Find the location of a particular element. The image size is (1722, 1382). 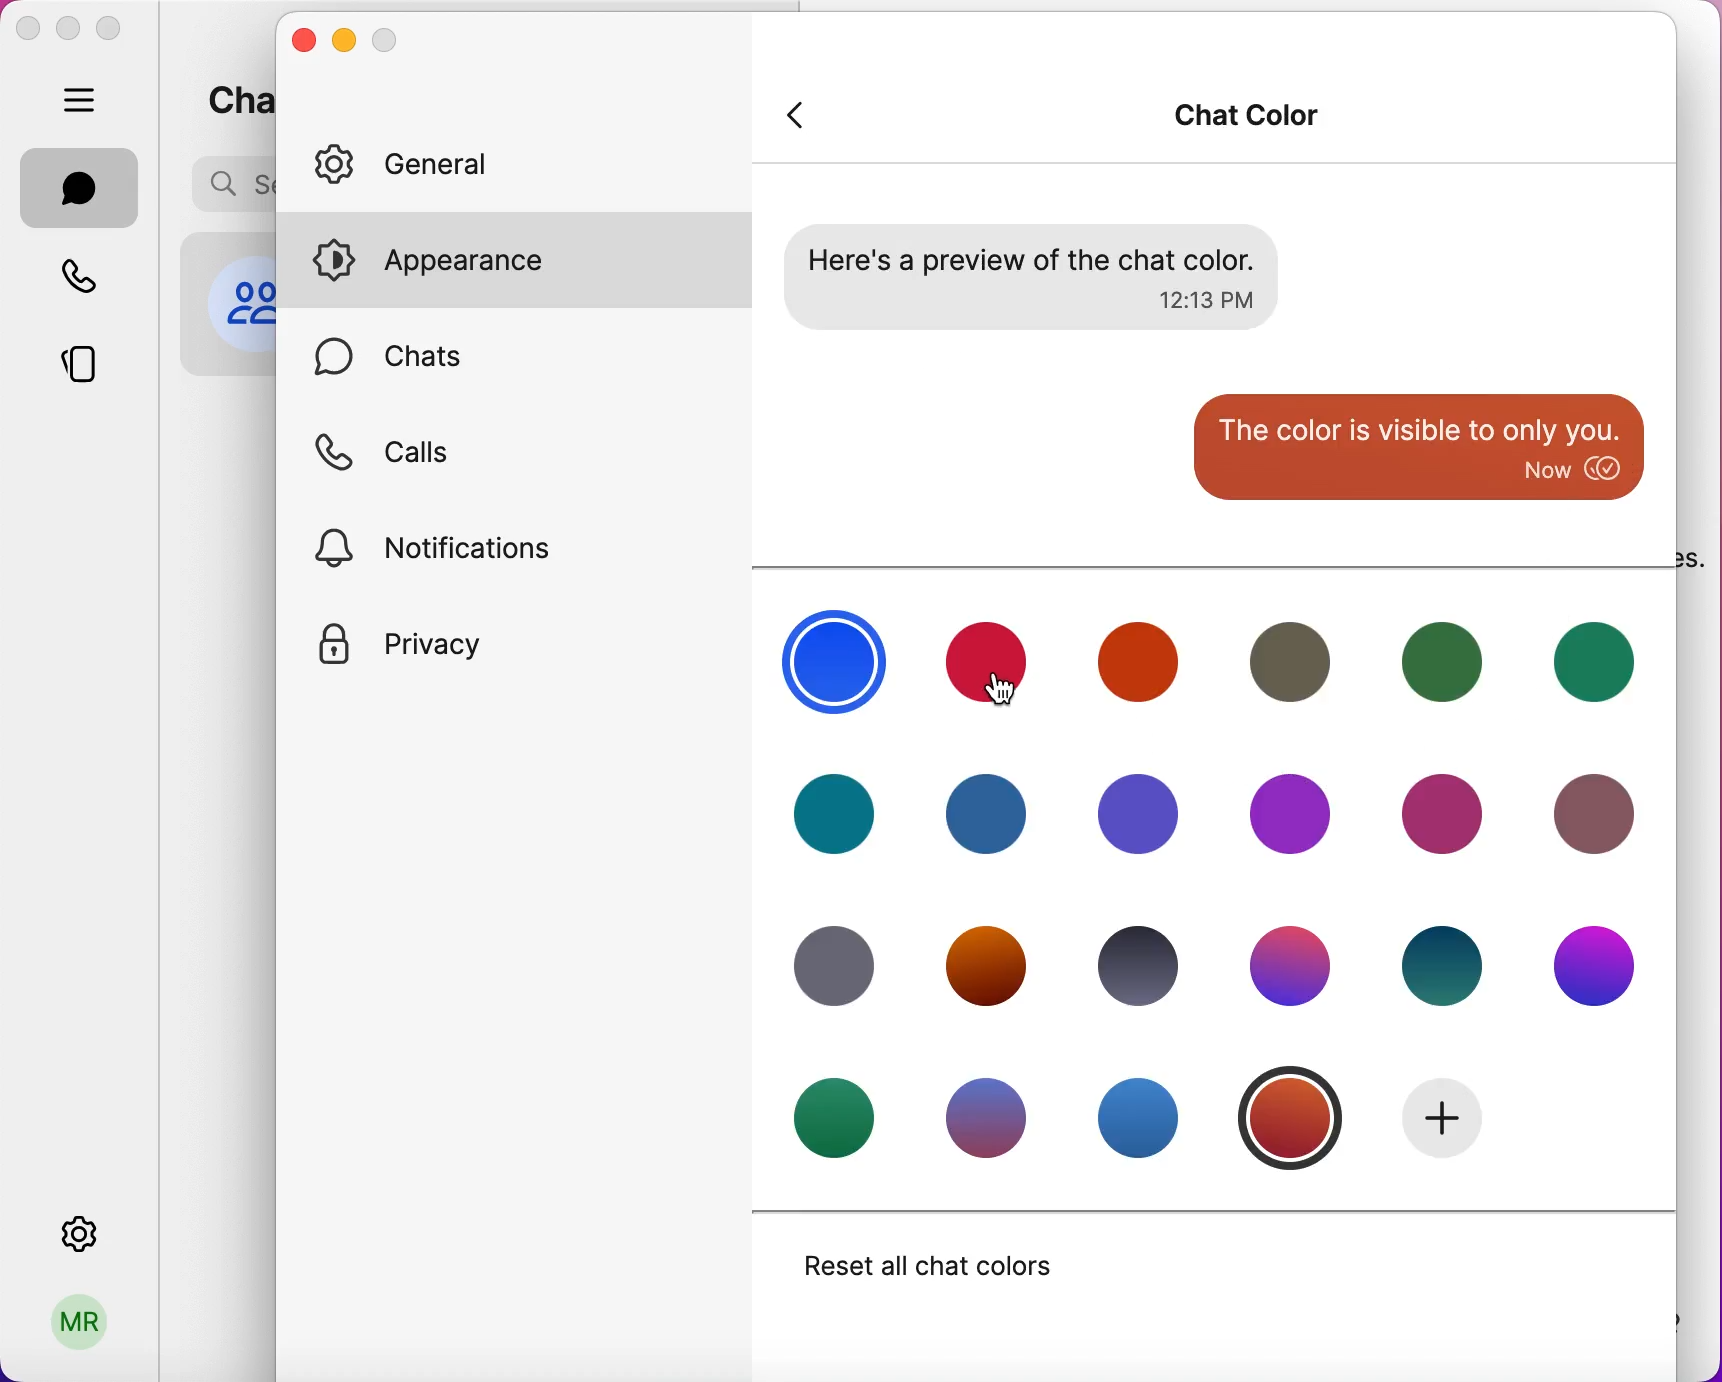

add new color is located at coordinates (1447, 1111).